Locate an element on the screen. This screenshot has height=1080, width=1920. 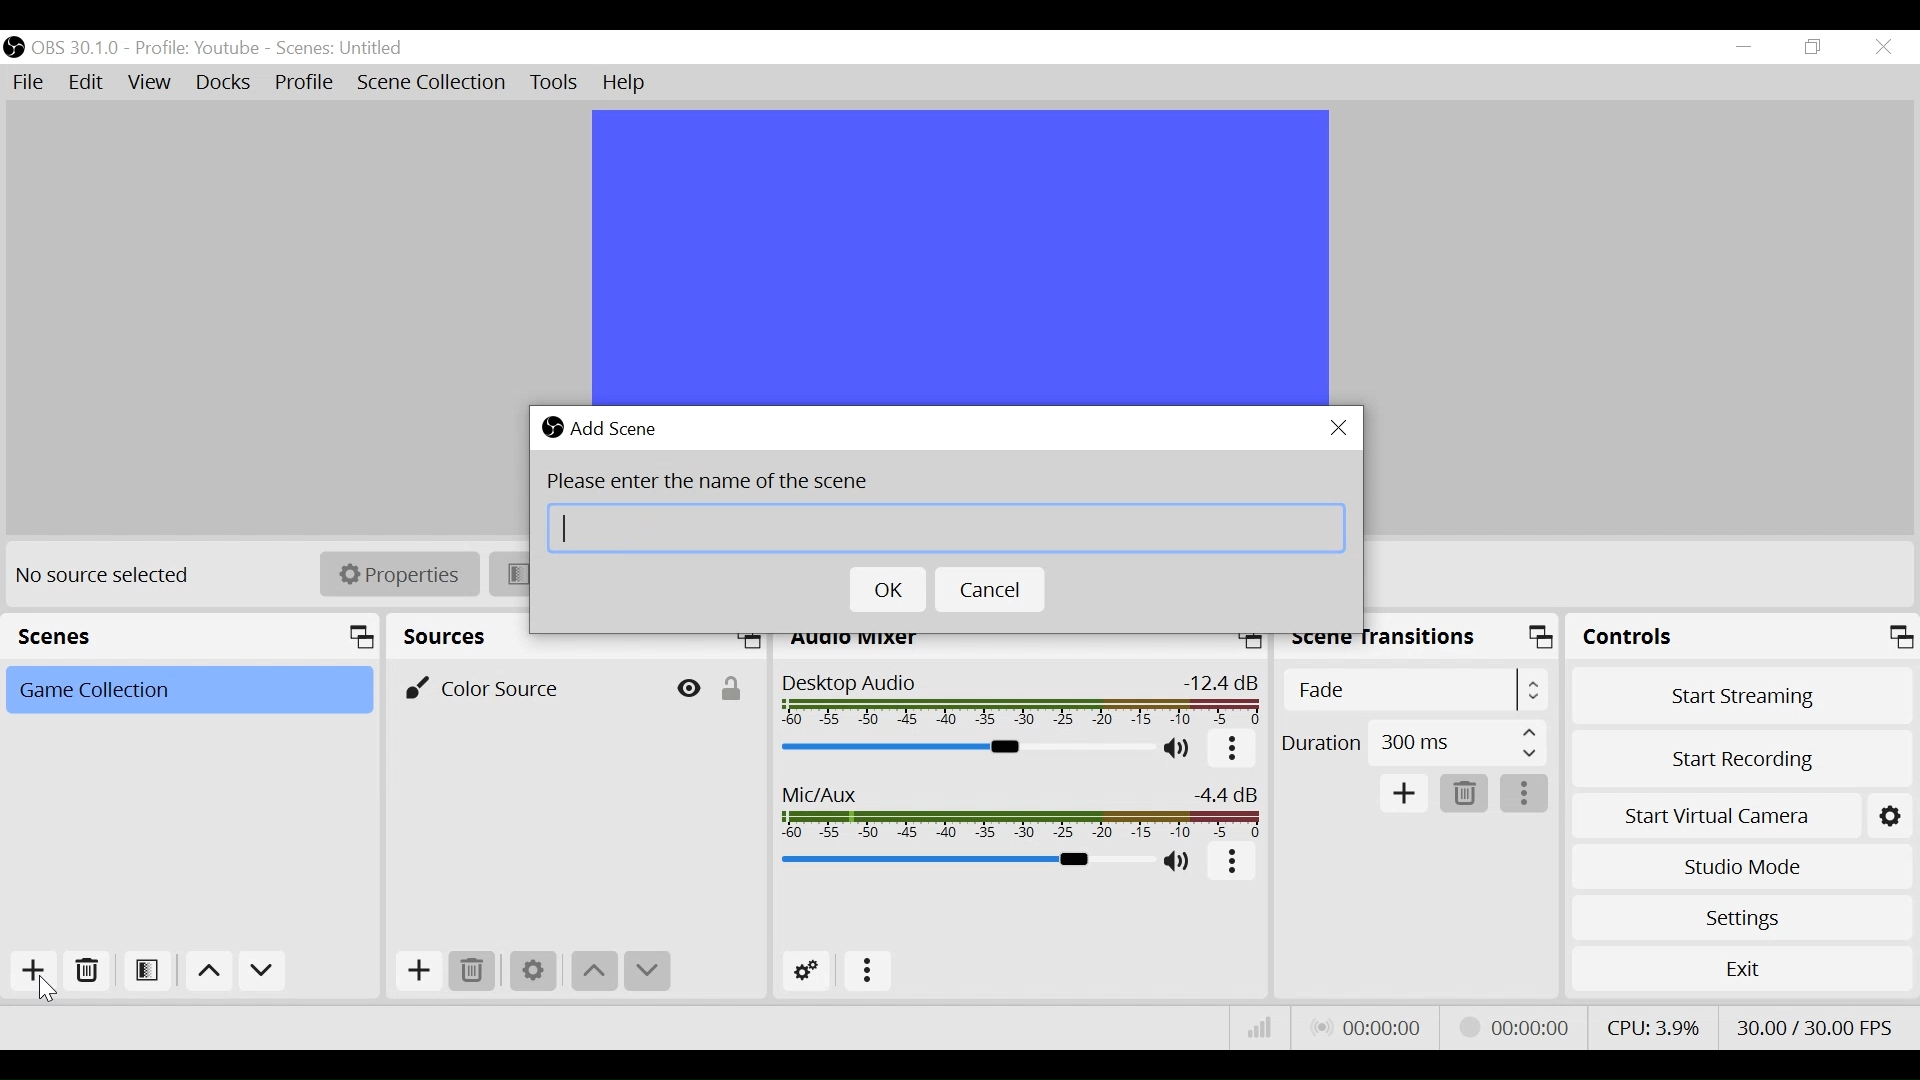
Hide/Display is located at coordinates (689, 688).